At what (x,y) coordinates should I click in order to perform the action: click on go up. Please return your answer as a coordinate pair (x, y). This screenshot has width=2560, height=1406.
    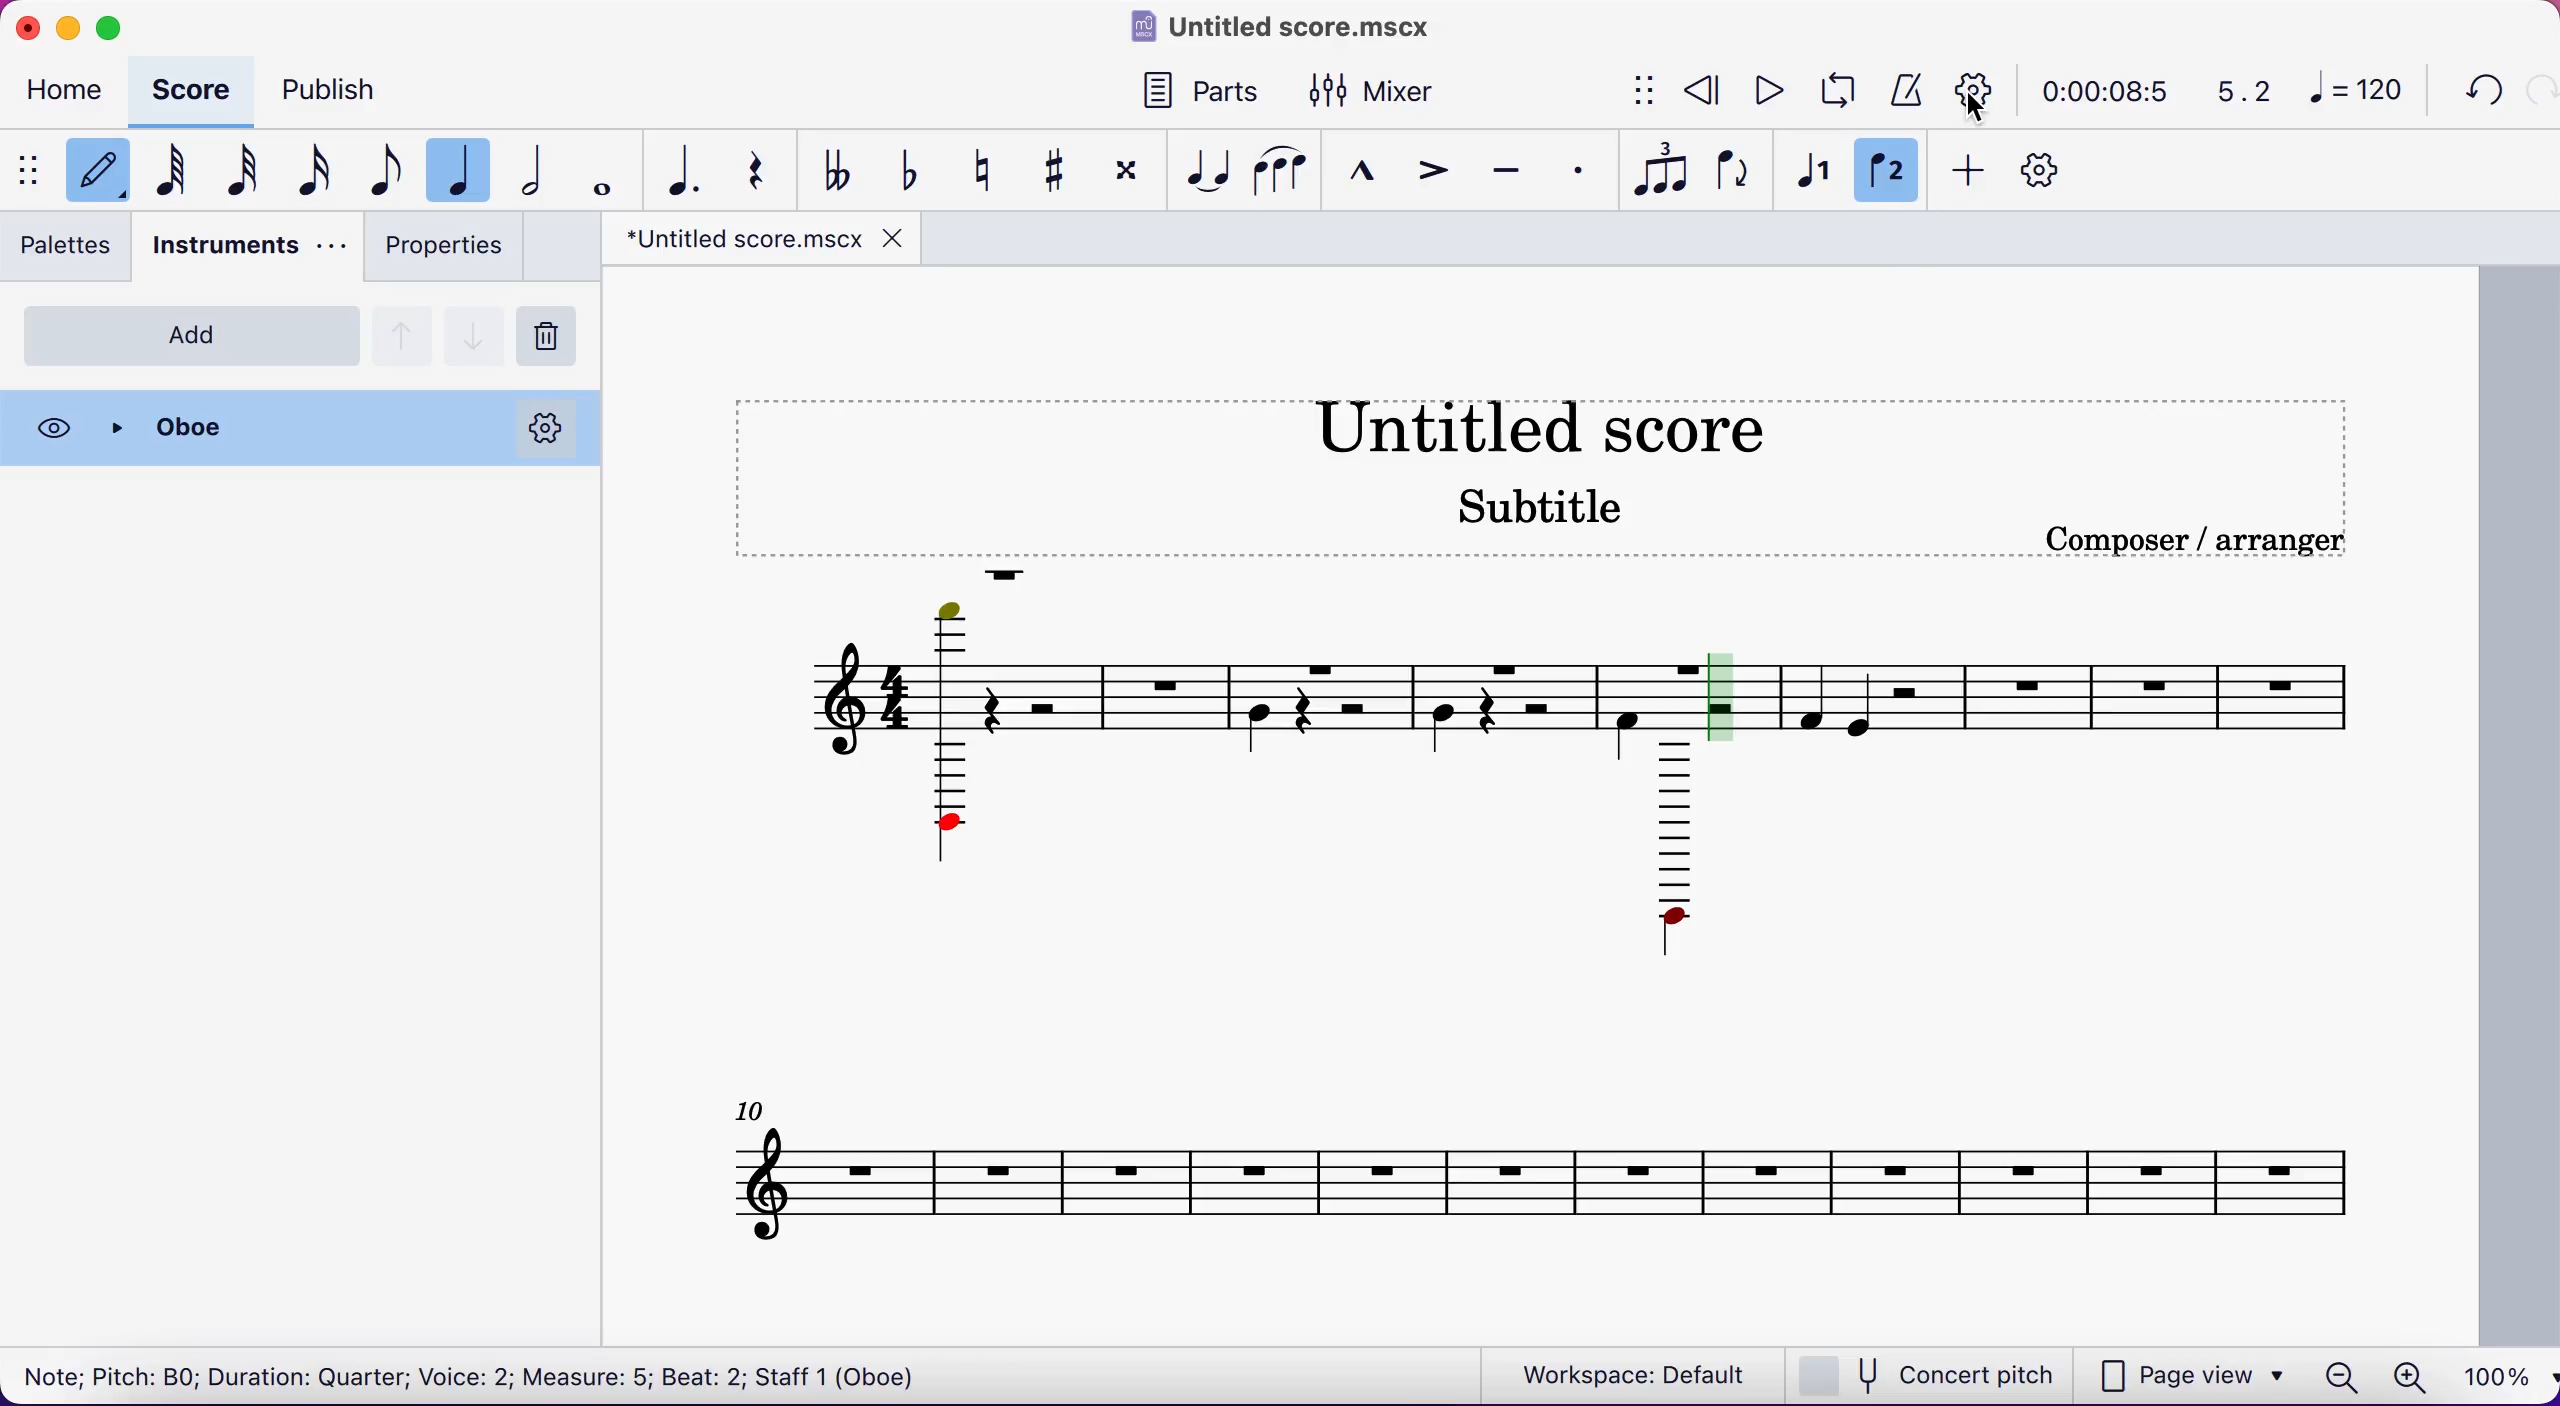
    Looking at the image, I should click on (403, 333).